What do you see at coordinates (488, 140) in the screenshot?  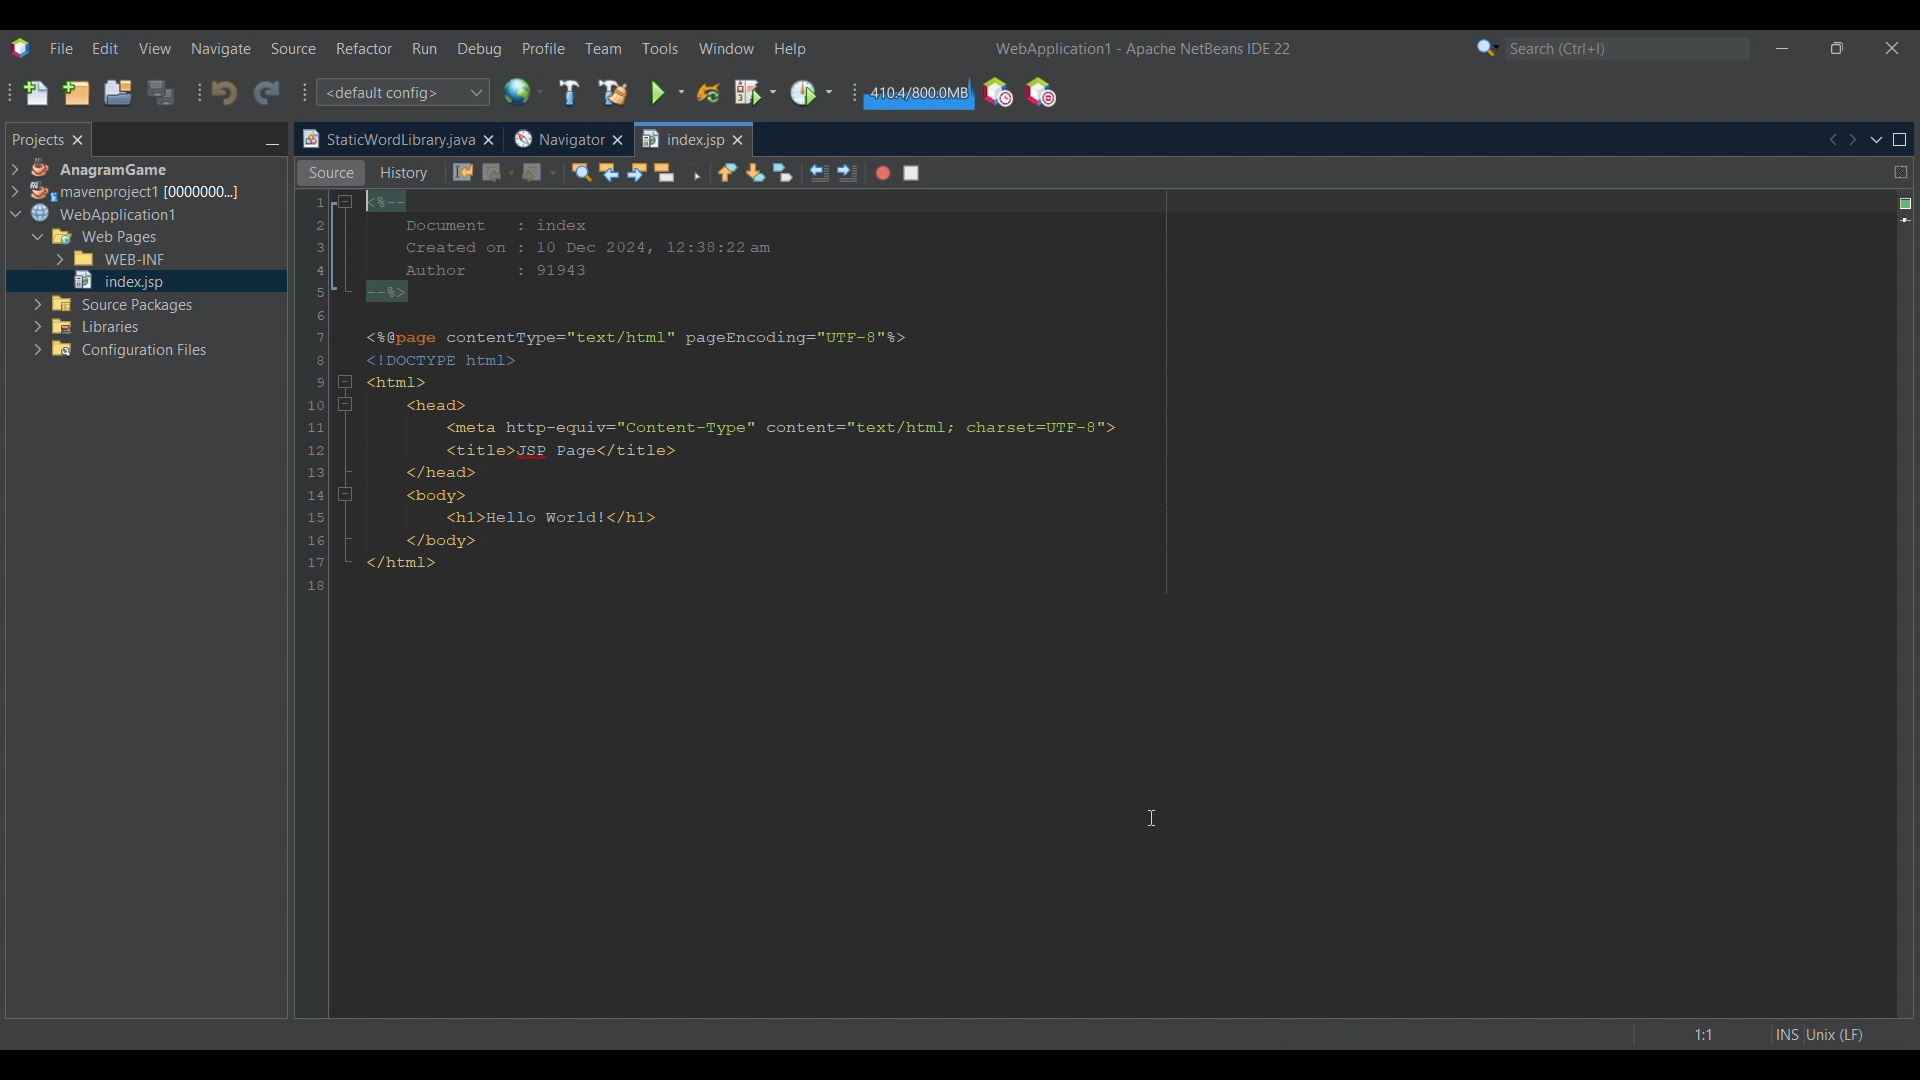 I see `Close` at bounding box center [488, 140].